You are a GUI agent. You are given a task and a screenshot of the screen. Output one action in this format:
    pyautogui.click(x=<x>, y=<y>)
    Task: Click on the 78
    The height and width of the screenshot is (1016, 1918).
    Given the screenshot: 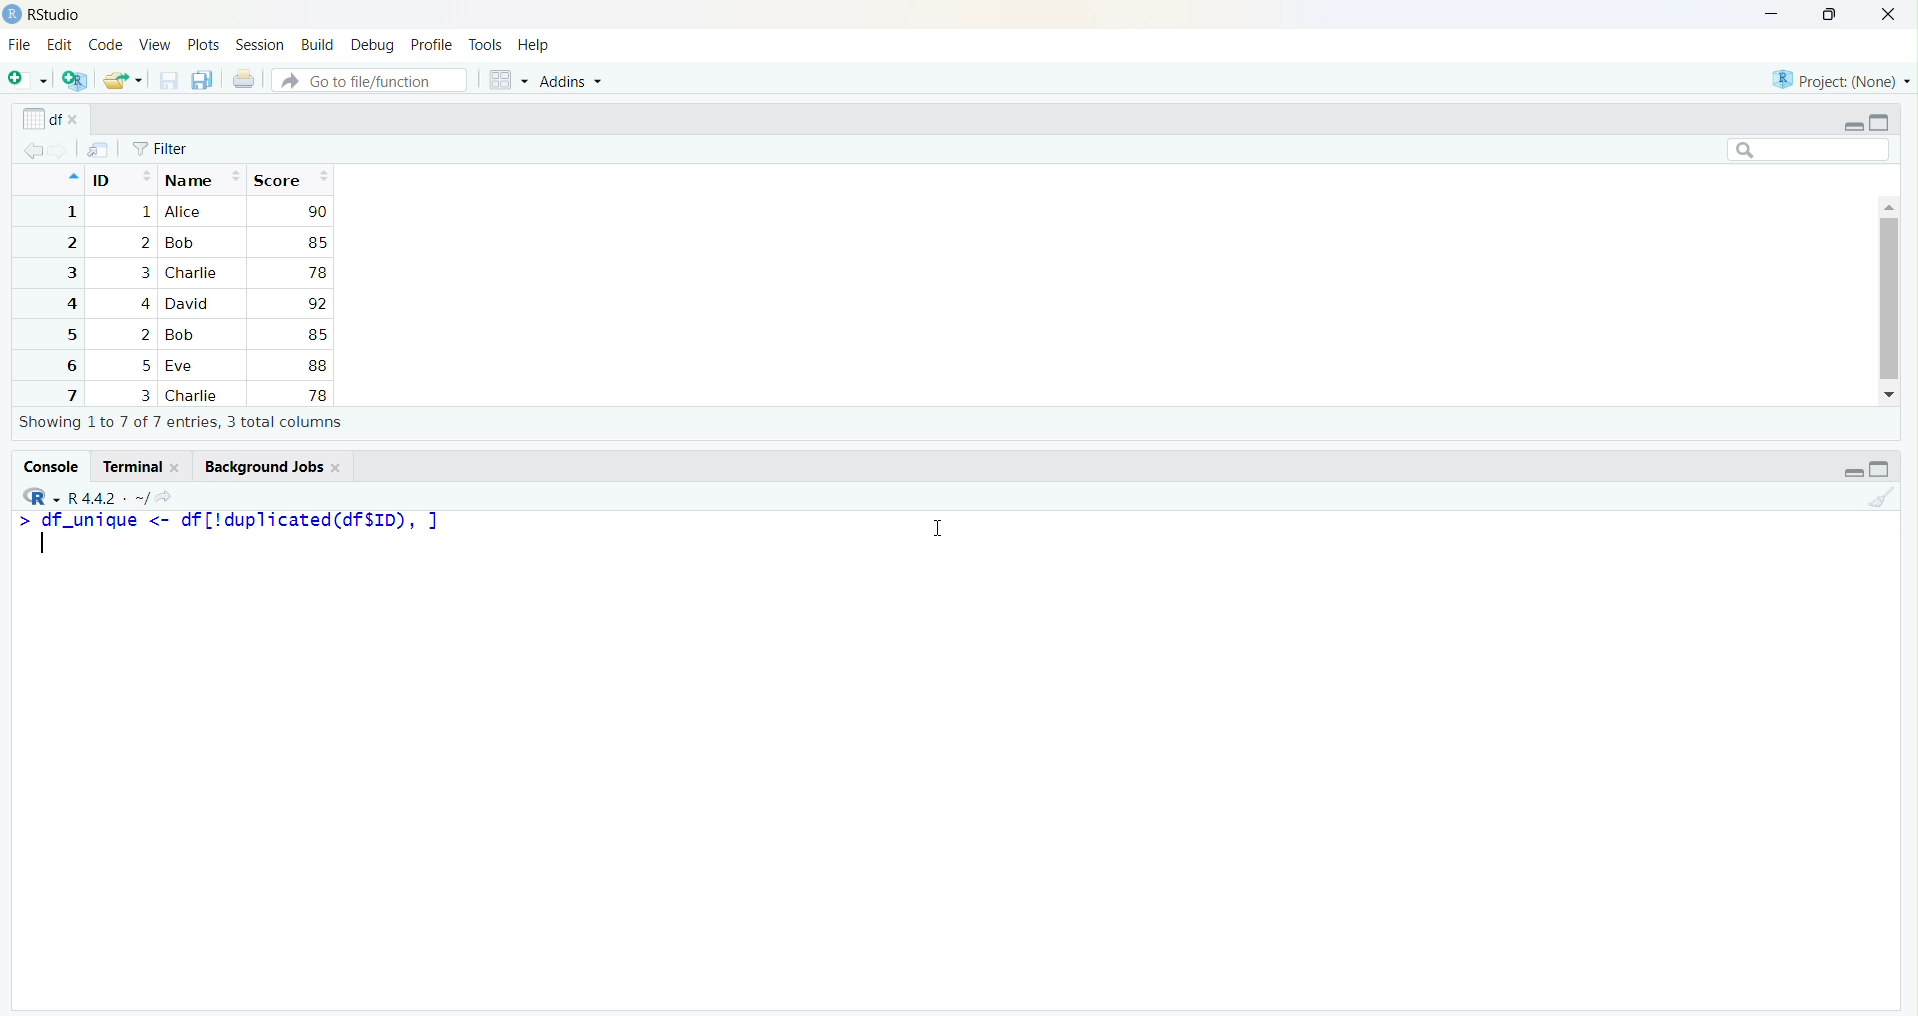 What is the action you would take?
    pyautogui.click(x=317, y=273)
    